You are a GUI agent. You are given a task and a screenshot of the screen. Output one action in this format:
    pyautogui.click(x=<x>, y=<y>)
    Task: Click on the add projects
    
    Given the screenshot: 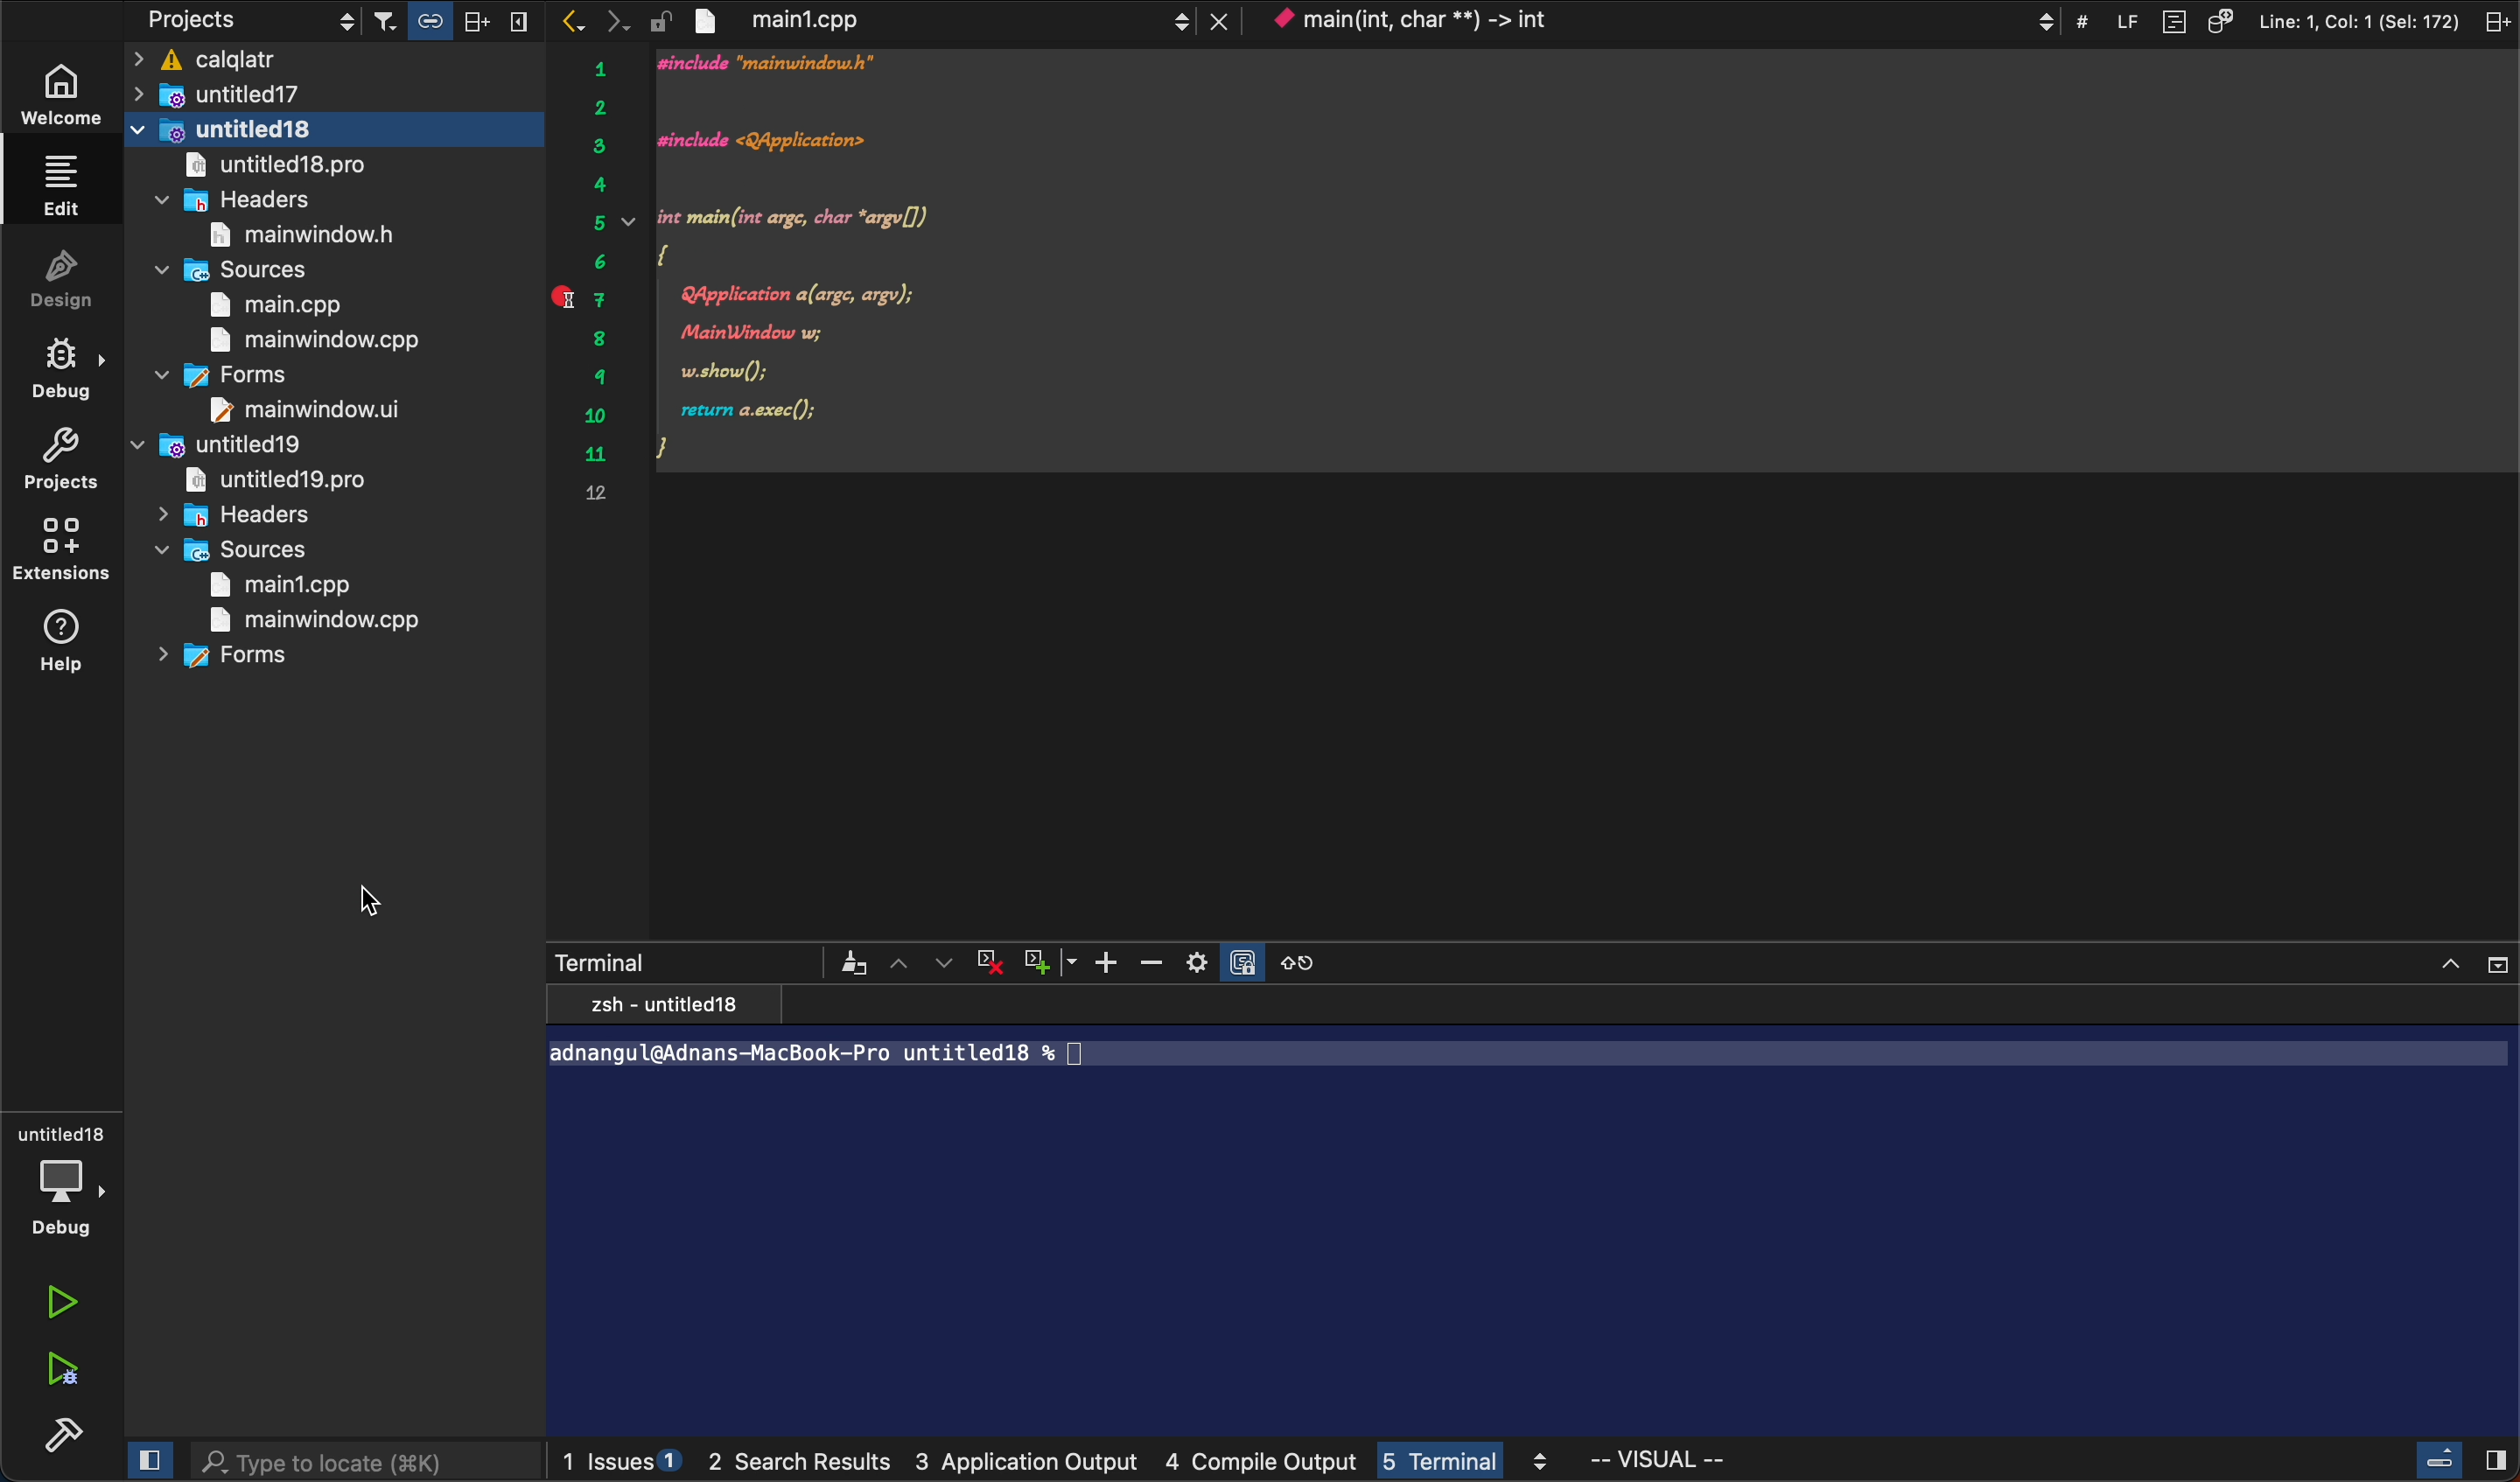 What is the action you would take?
    pyautogui.click(x=425, y=448)
    